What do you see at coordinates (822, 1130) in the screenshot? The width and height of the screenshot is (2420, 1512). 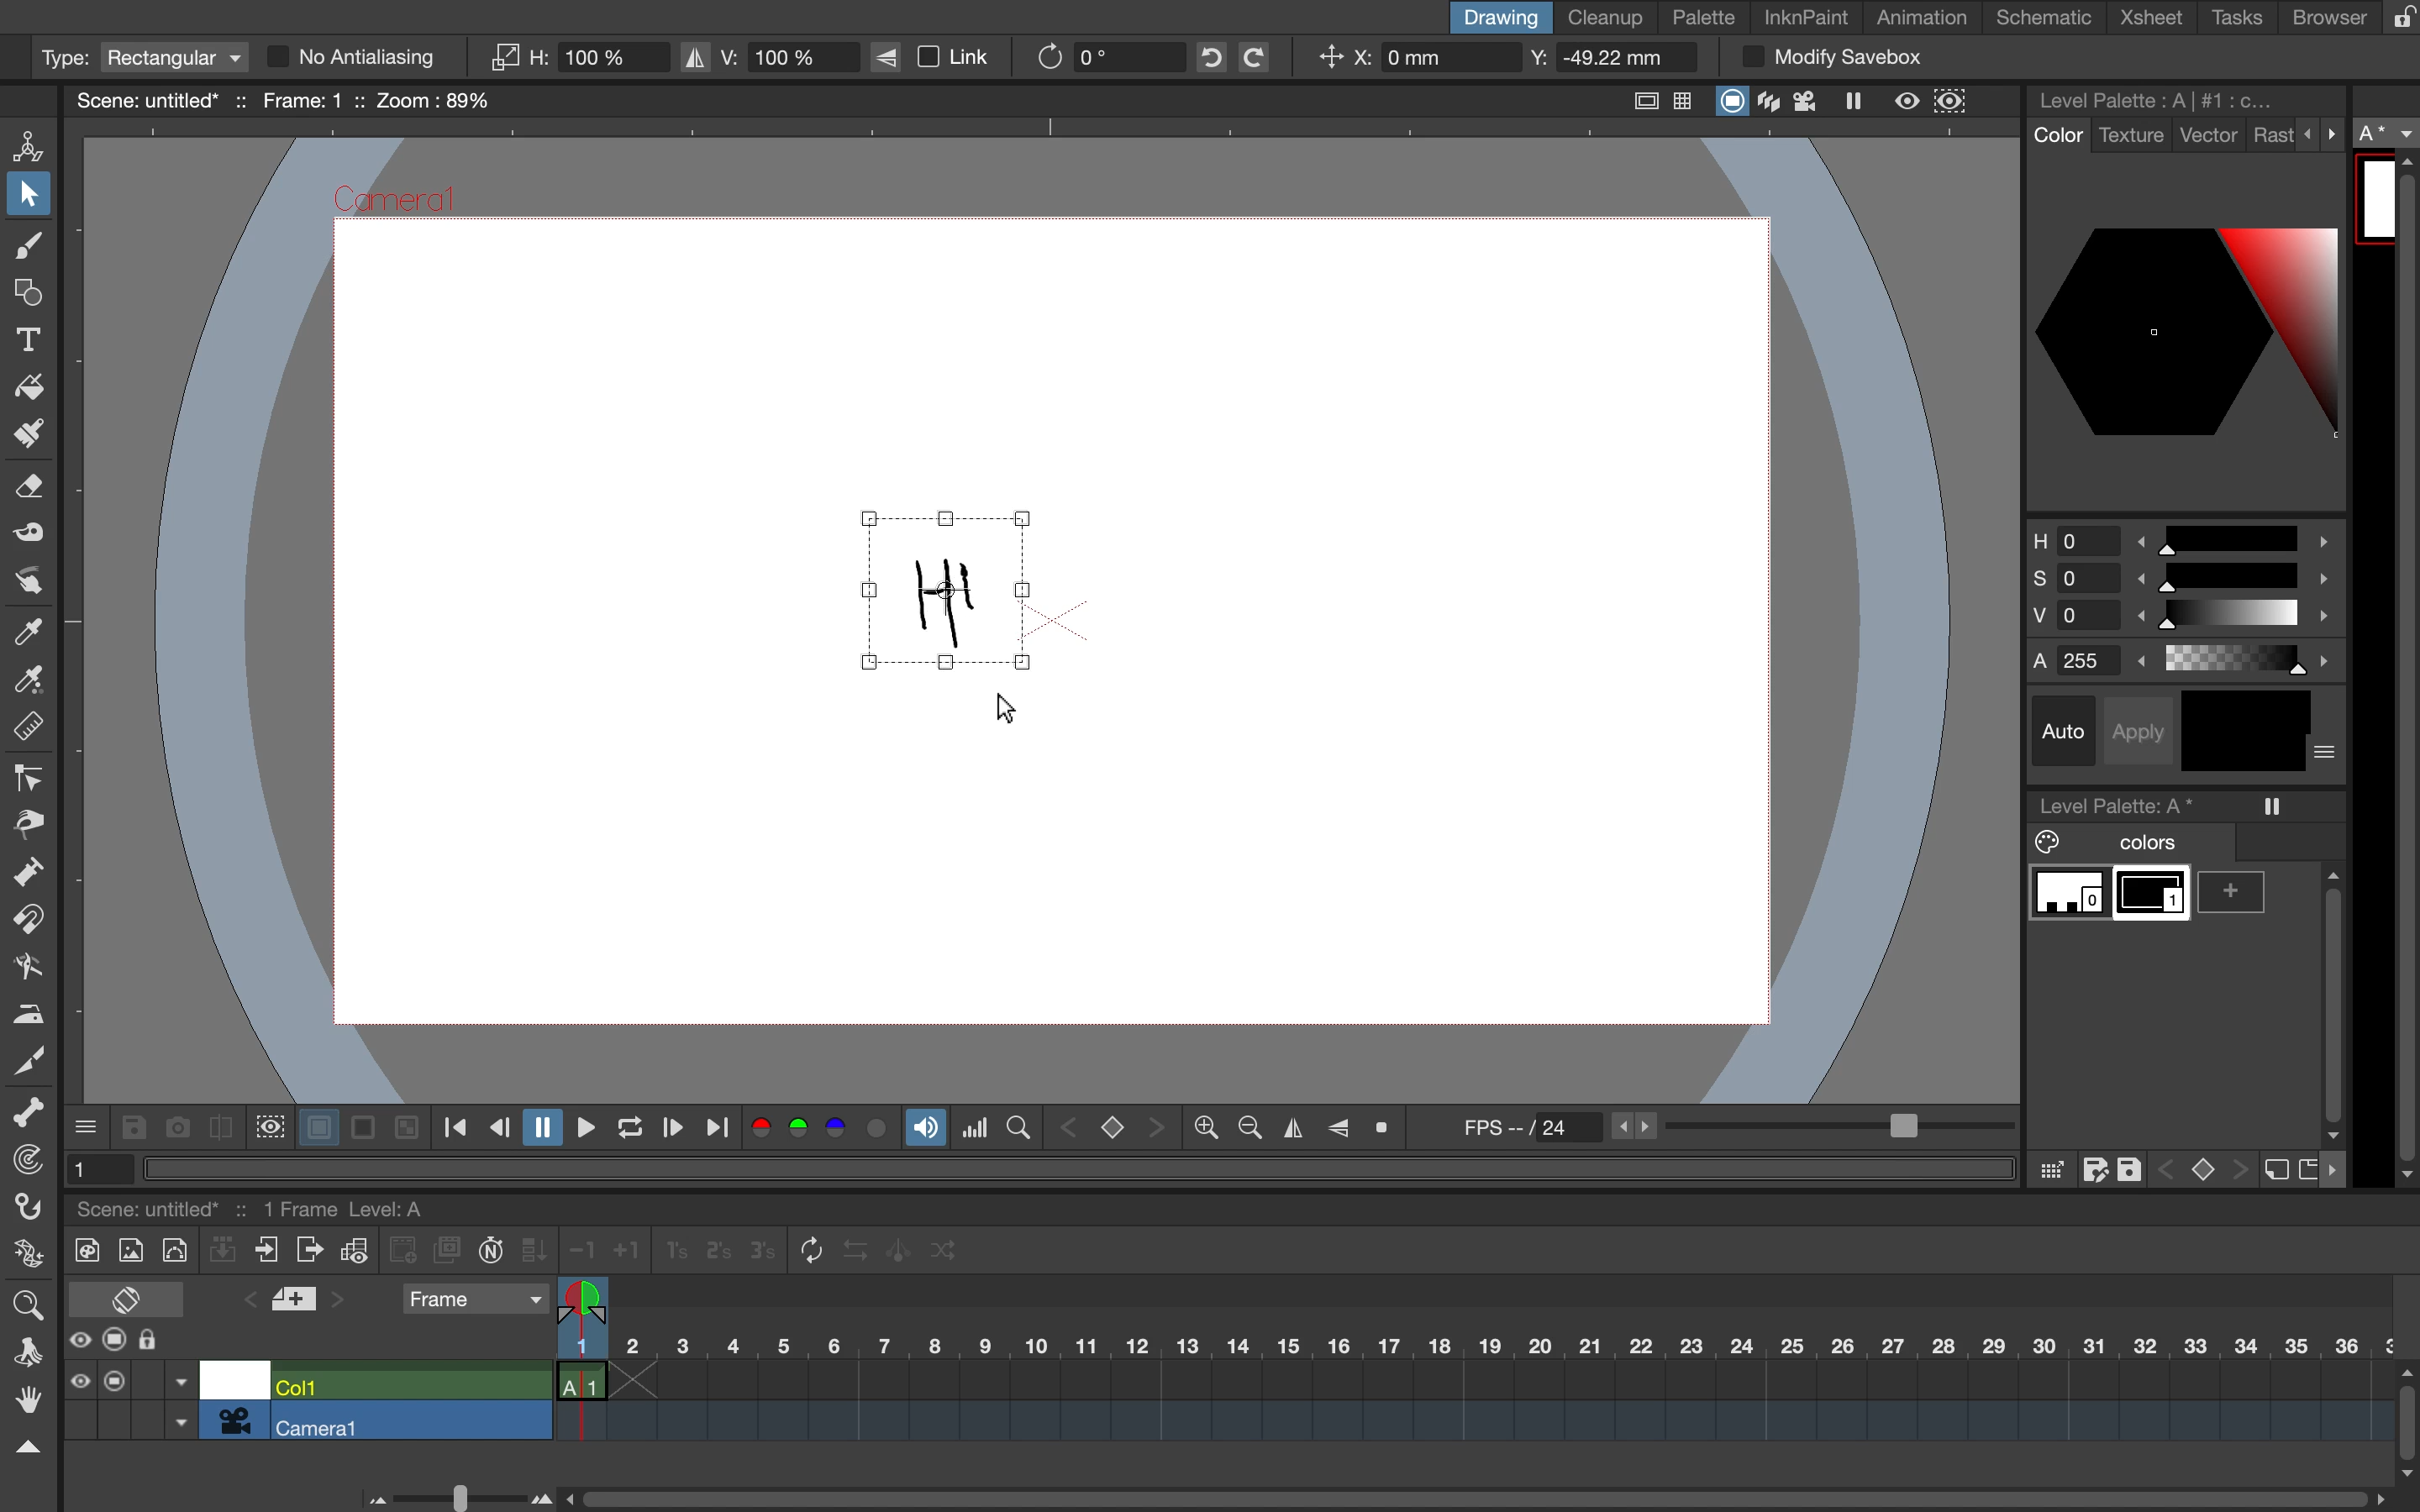 I see `colors` at bounding box center [822, 1130].